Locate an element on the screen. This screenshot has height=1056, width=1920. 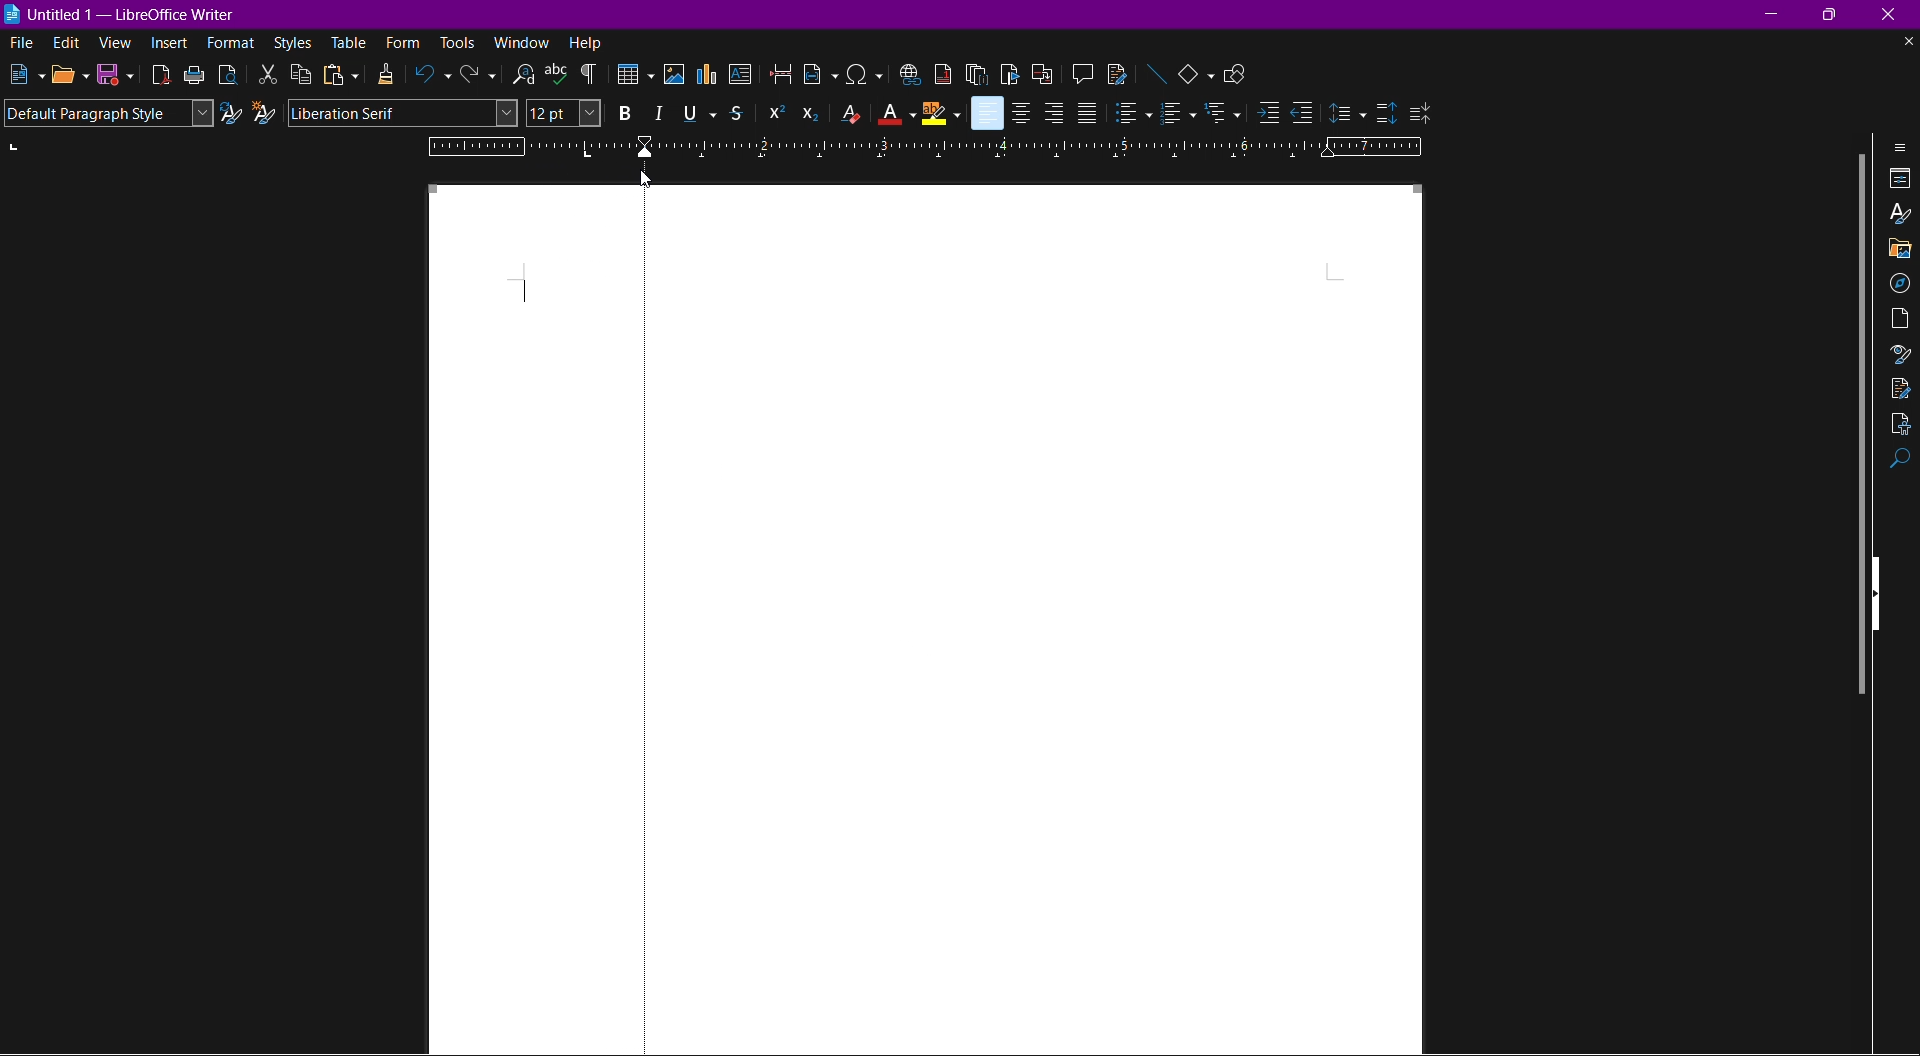
Character Highlighting Color is located at coordinates (941, 113).